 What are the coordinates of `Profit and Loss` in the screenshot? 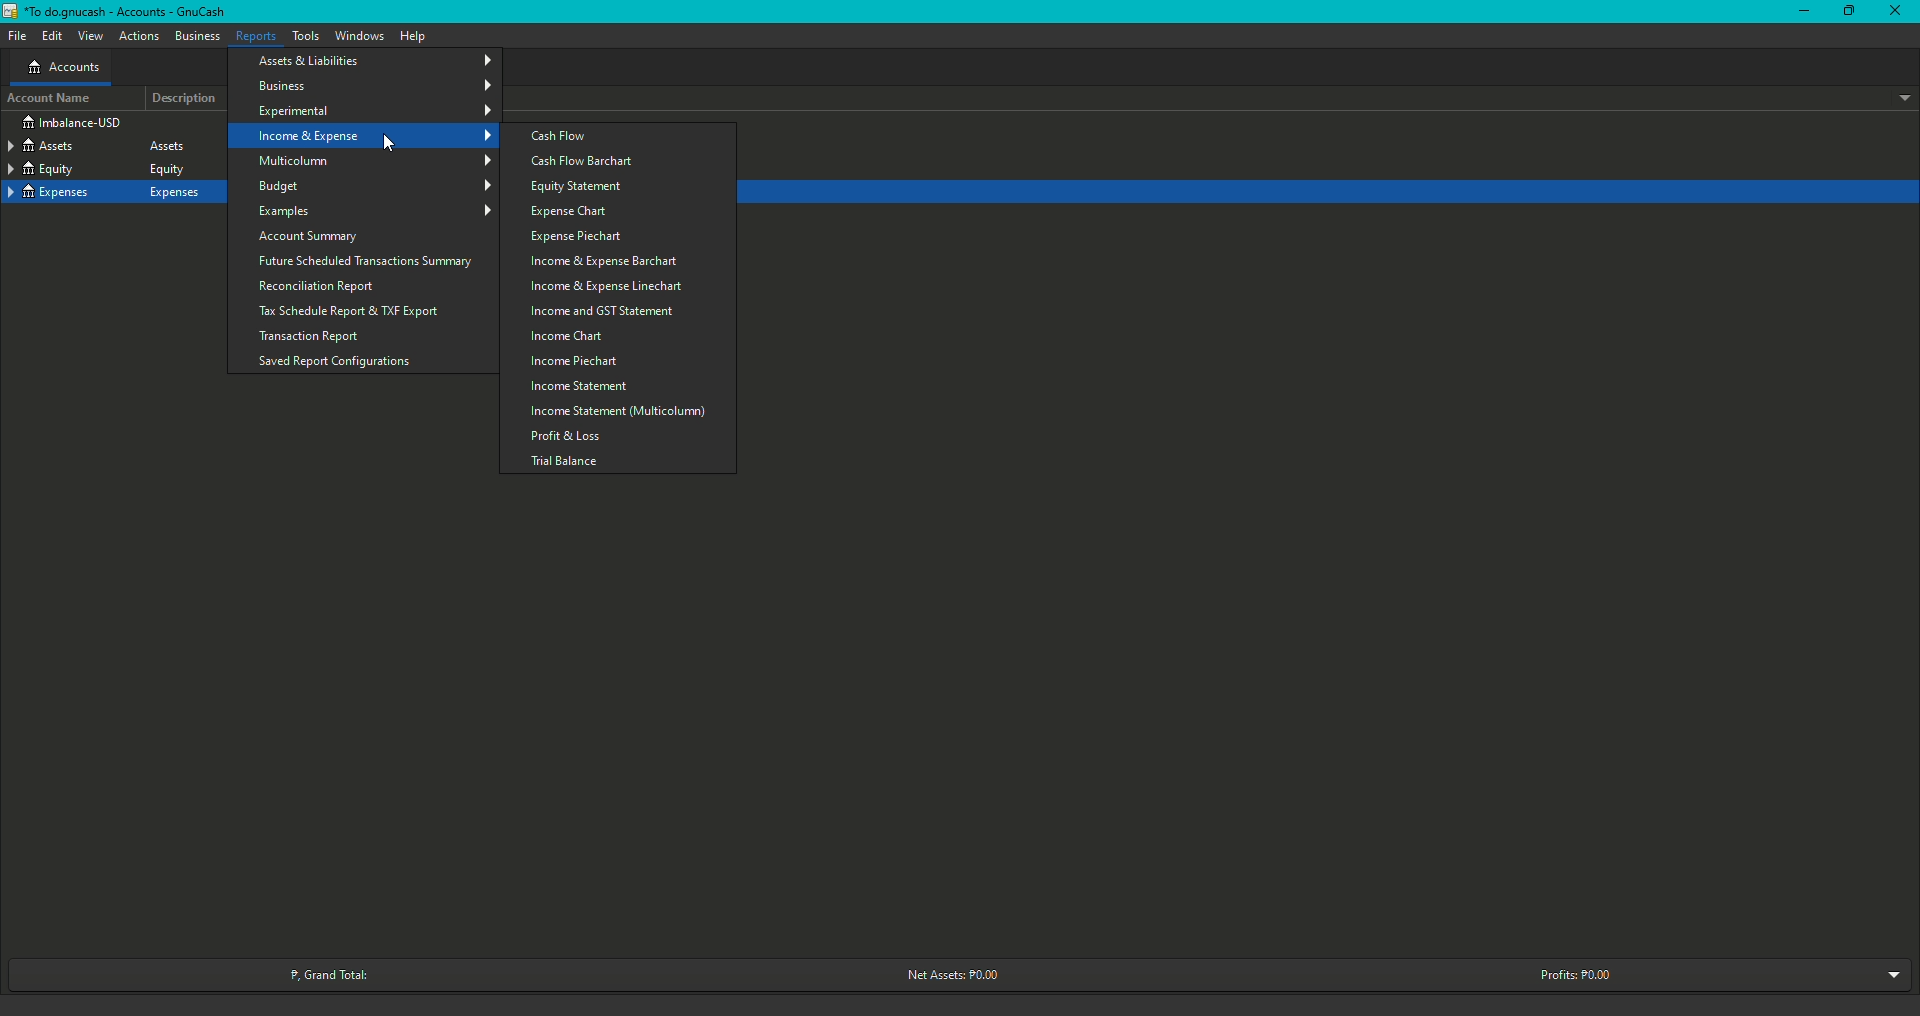 It's located at (568, 436).